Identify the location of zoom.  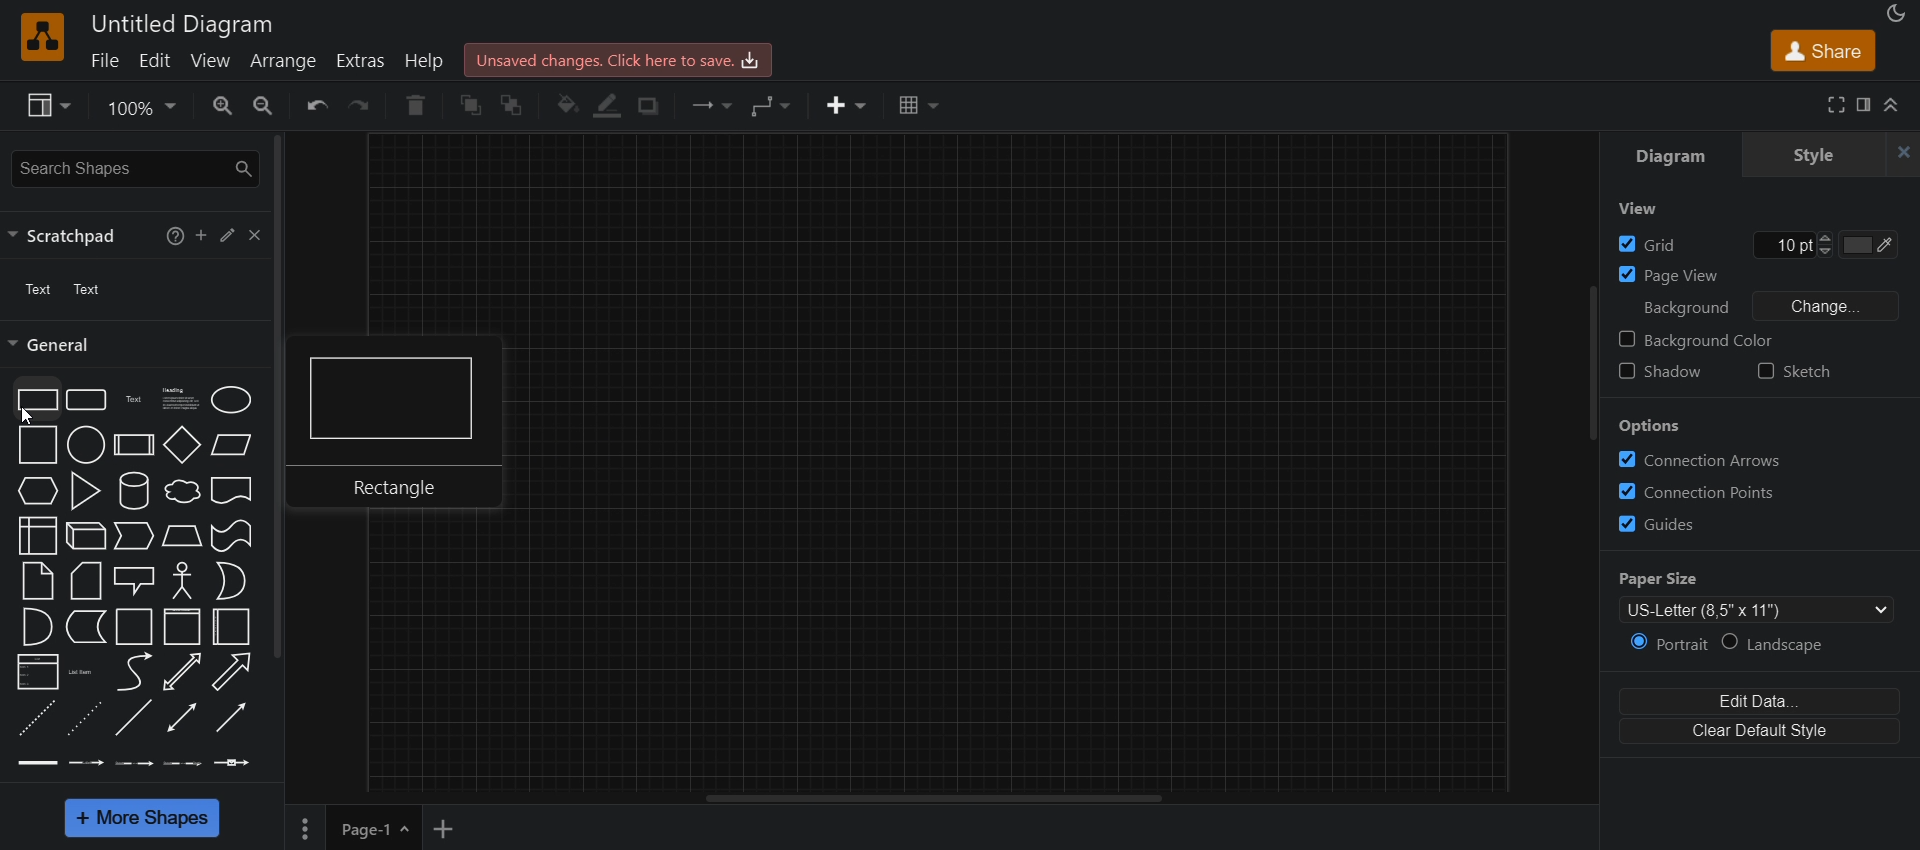
(144, 106).